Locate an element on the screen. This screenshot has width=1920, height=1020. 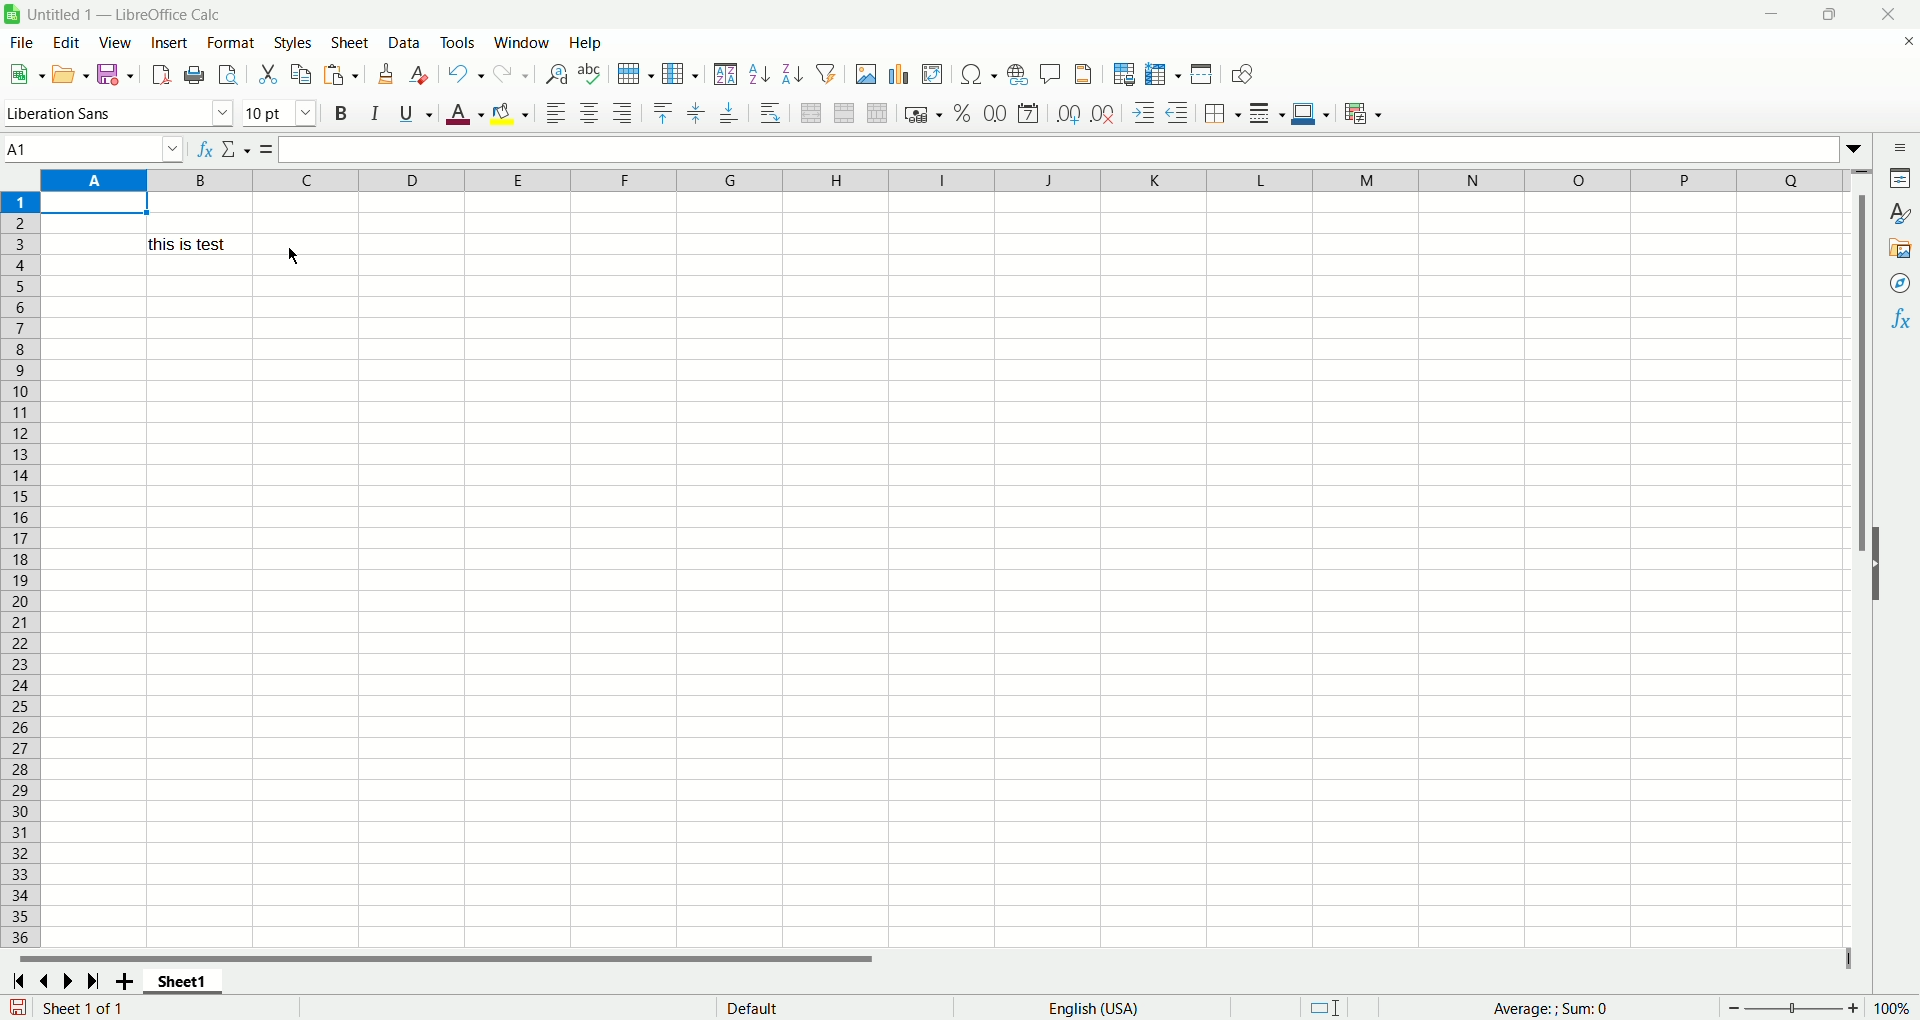
insert hyperlink is located at coordinates (1017, 74).